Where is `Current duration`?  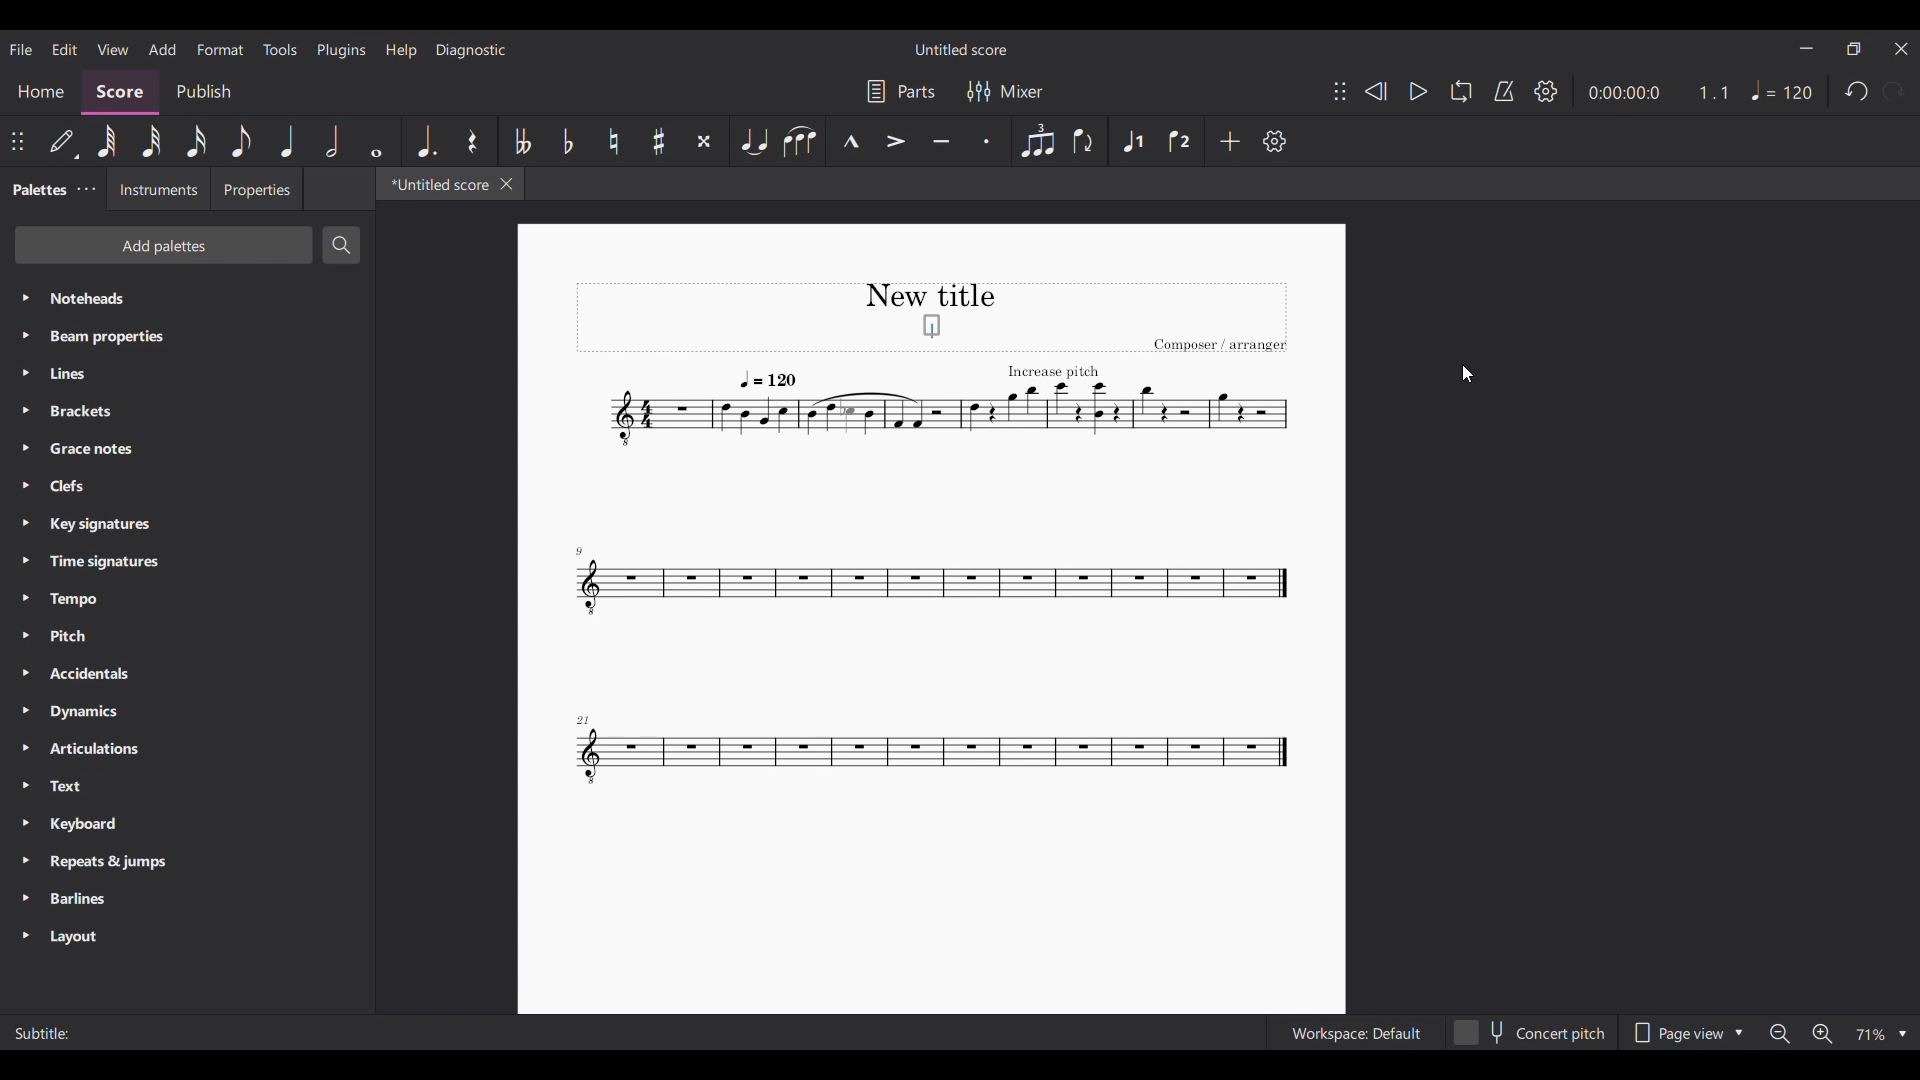 Current duration is located at coordinates (1622, 92).